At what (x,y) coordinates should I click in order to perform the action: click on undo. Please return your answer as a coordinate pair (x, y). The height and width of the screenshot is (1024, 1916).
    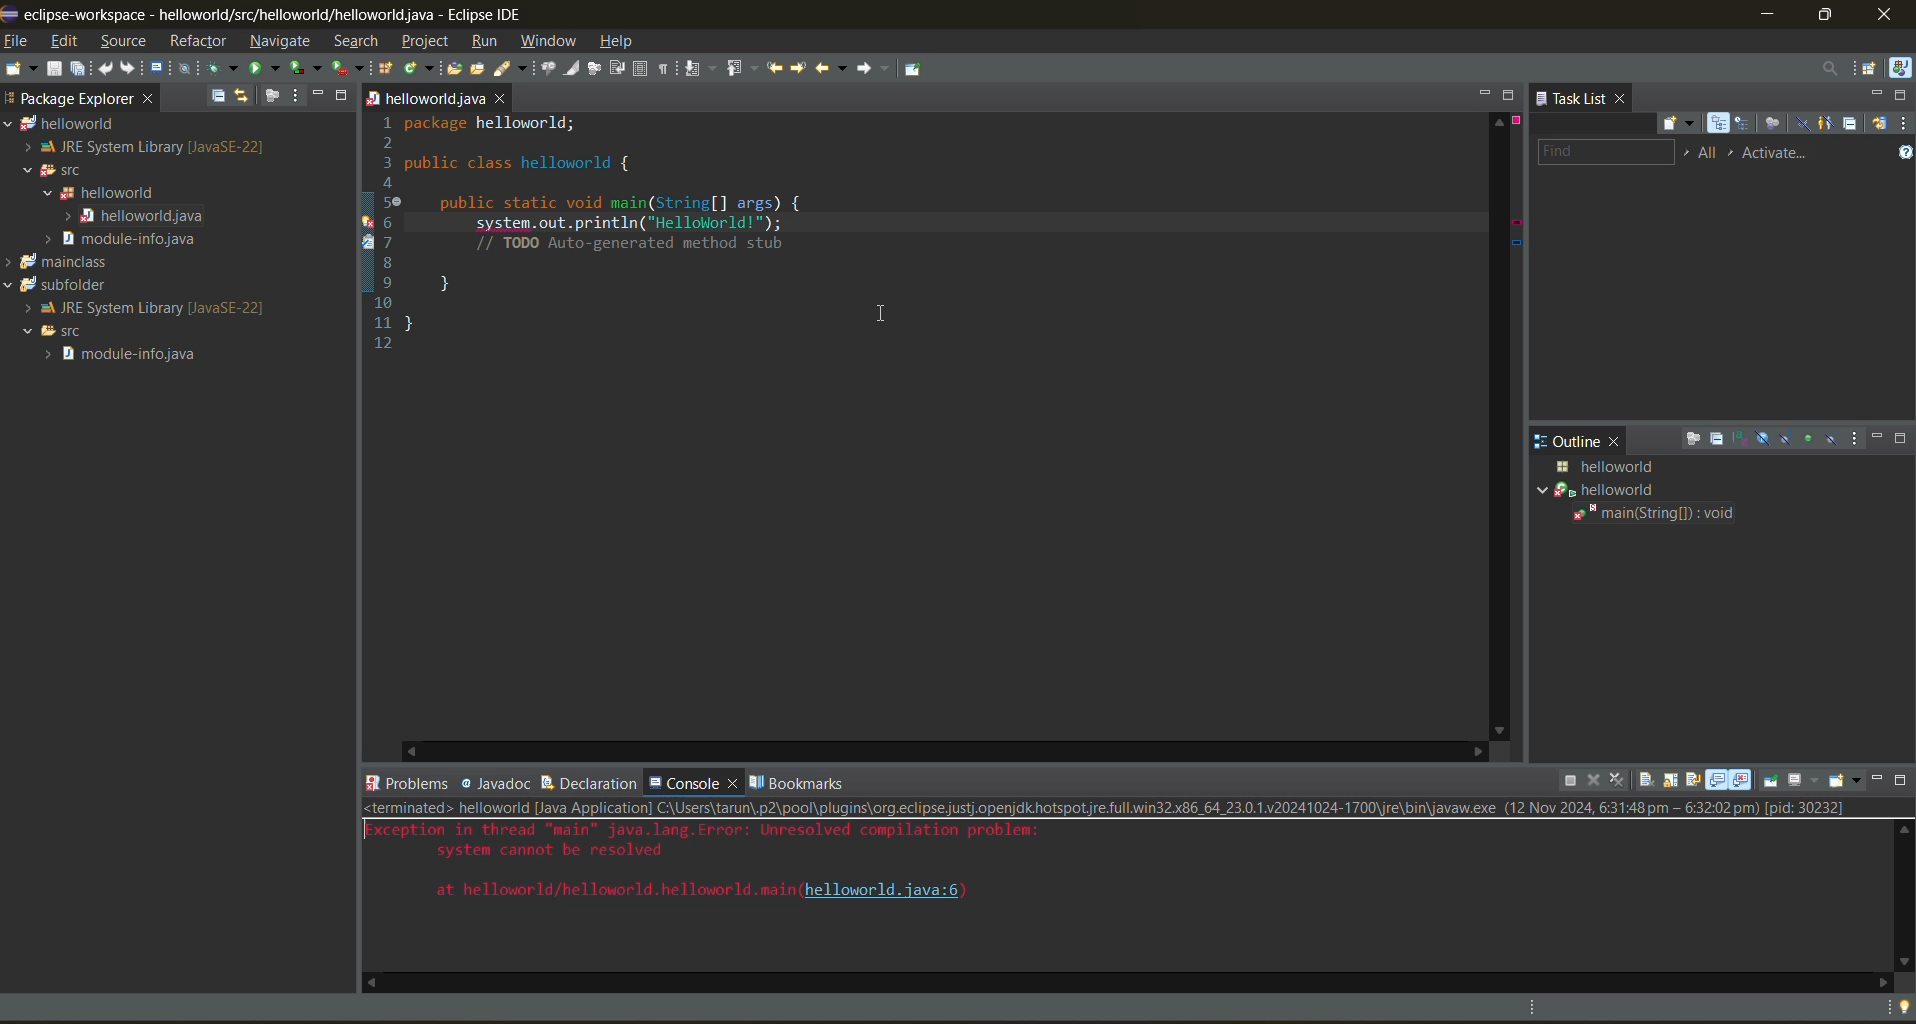
    Looking at the image, I should click on (104, 71).